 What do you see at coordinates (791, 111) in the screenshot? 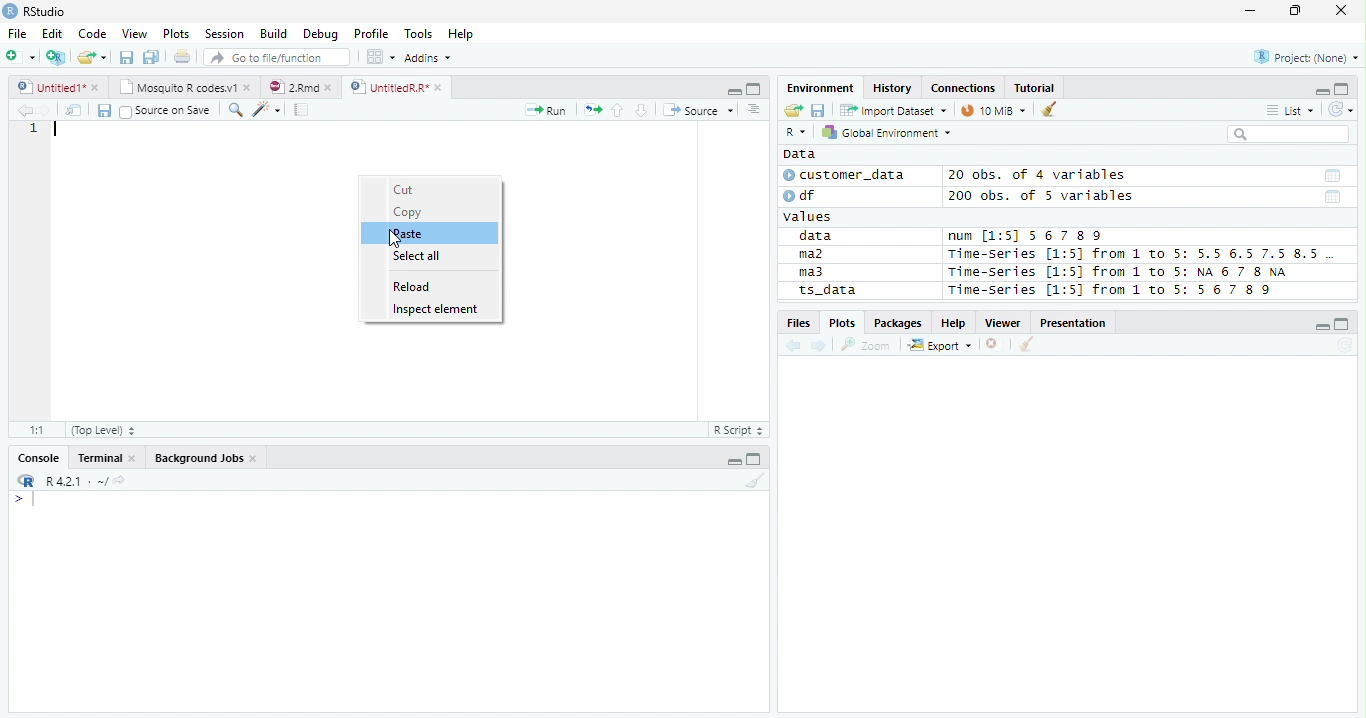
I see `Open folder` at bounding box center [791, 111].